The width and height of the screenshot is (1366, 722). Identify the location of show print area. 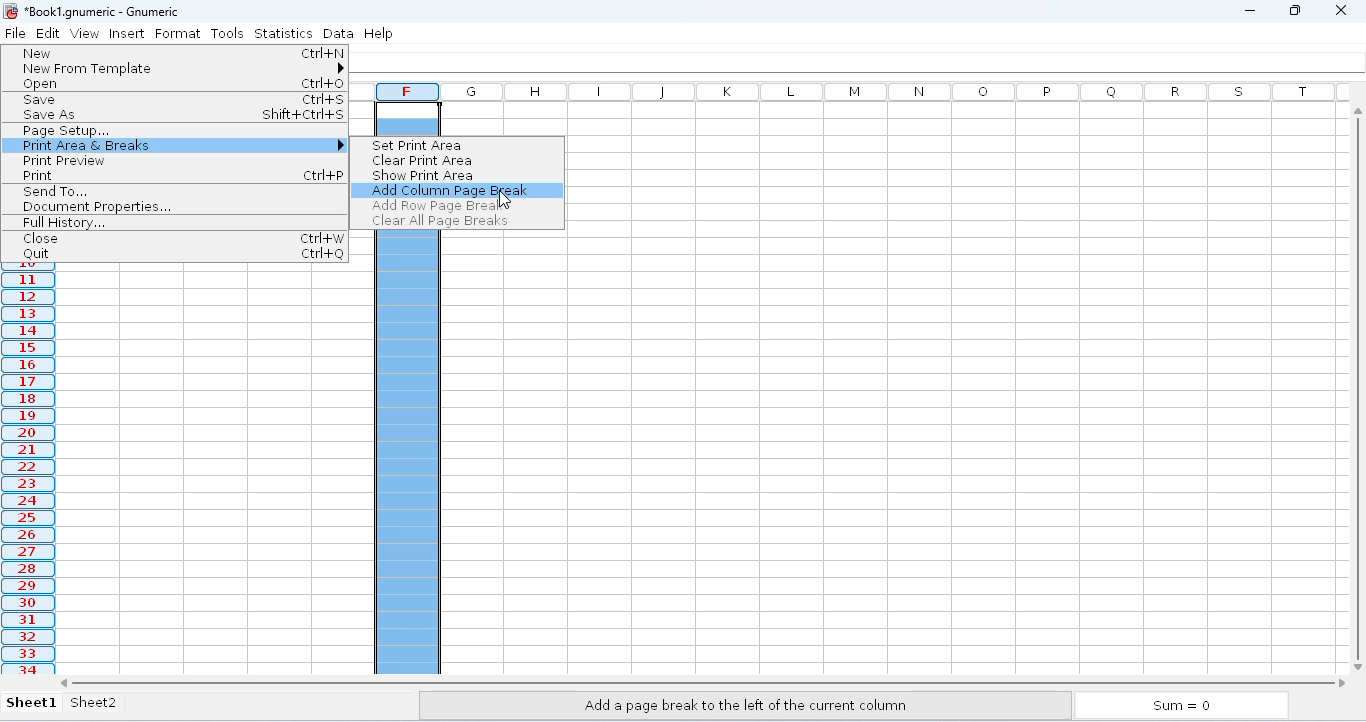
(423, 175).